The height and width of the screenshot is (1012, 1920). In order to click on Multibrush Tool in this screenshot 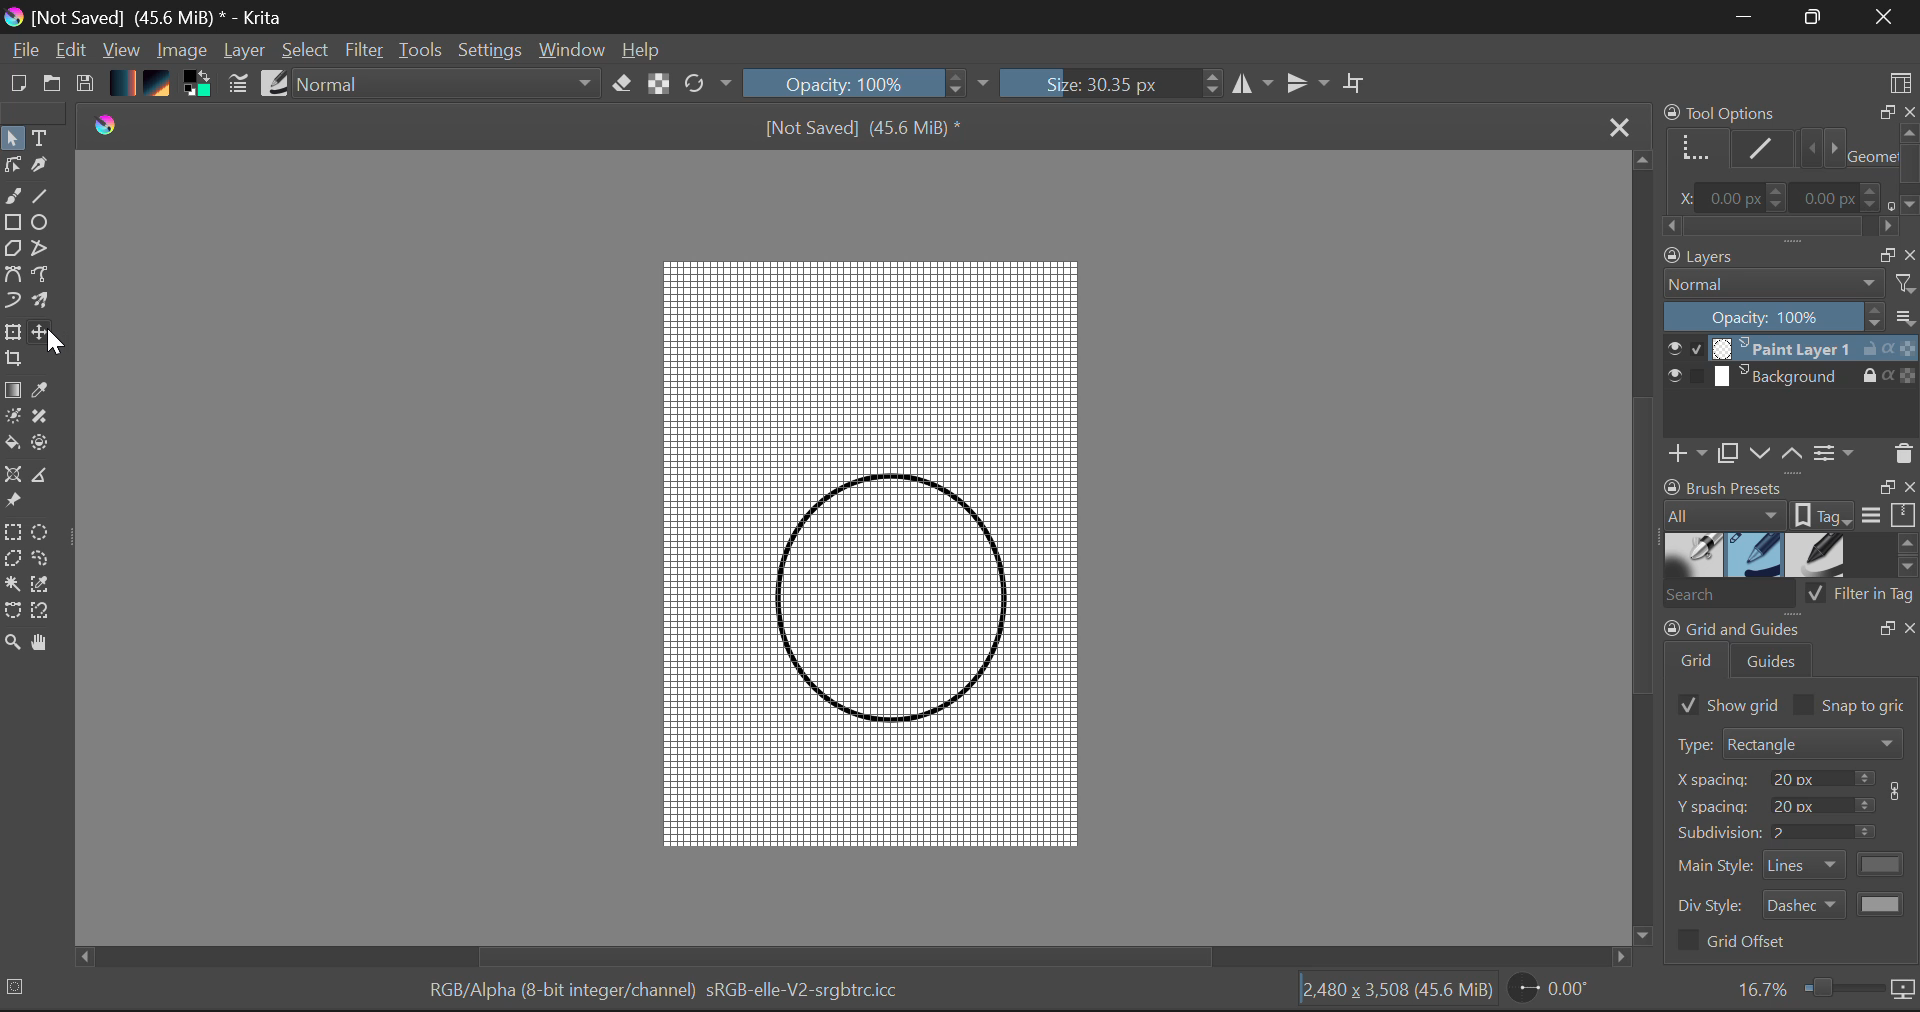, I will do `click(48, 305)`.